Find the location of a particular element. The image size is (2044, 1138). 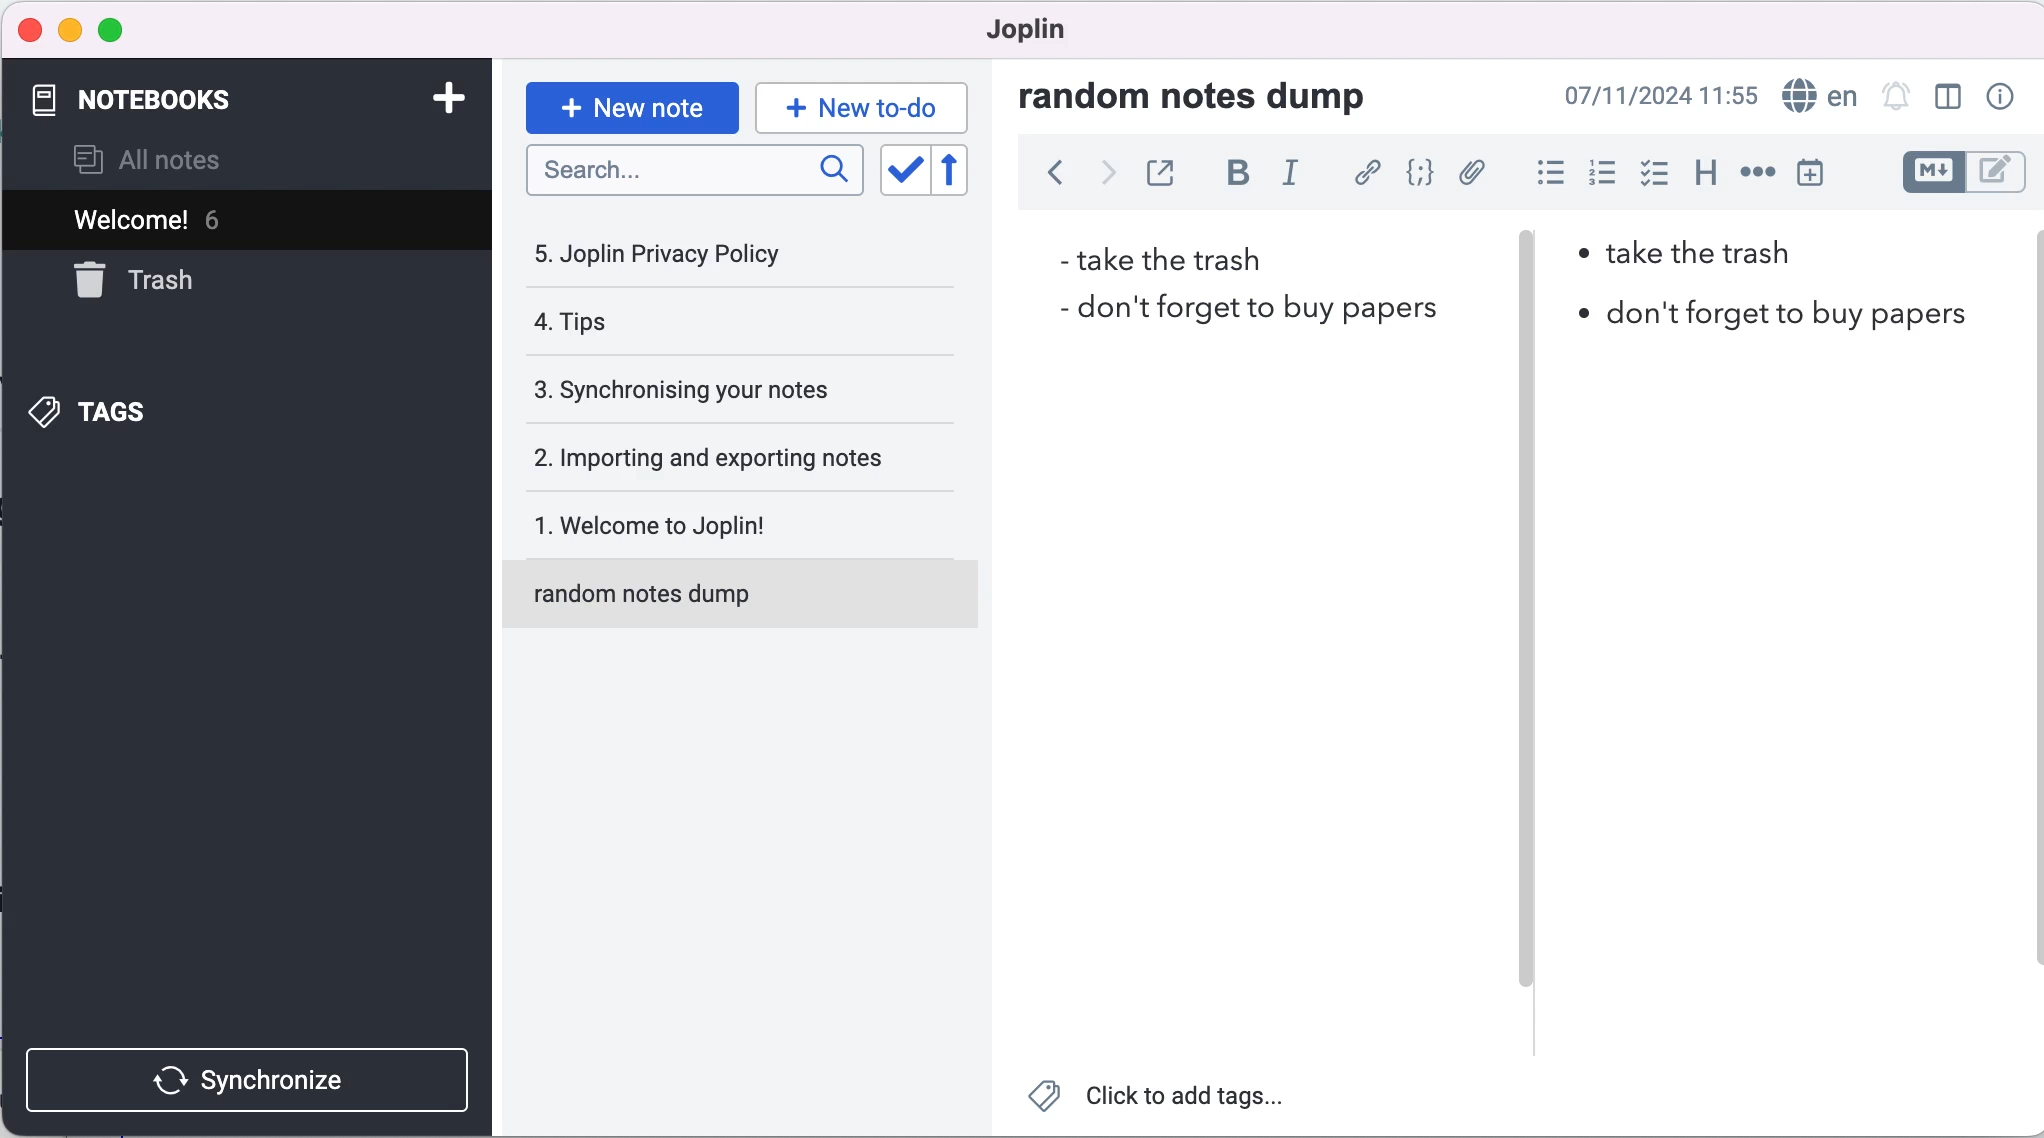

bold is located at coordinates (1232, 177).